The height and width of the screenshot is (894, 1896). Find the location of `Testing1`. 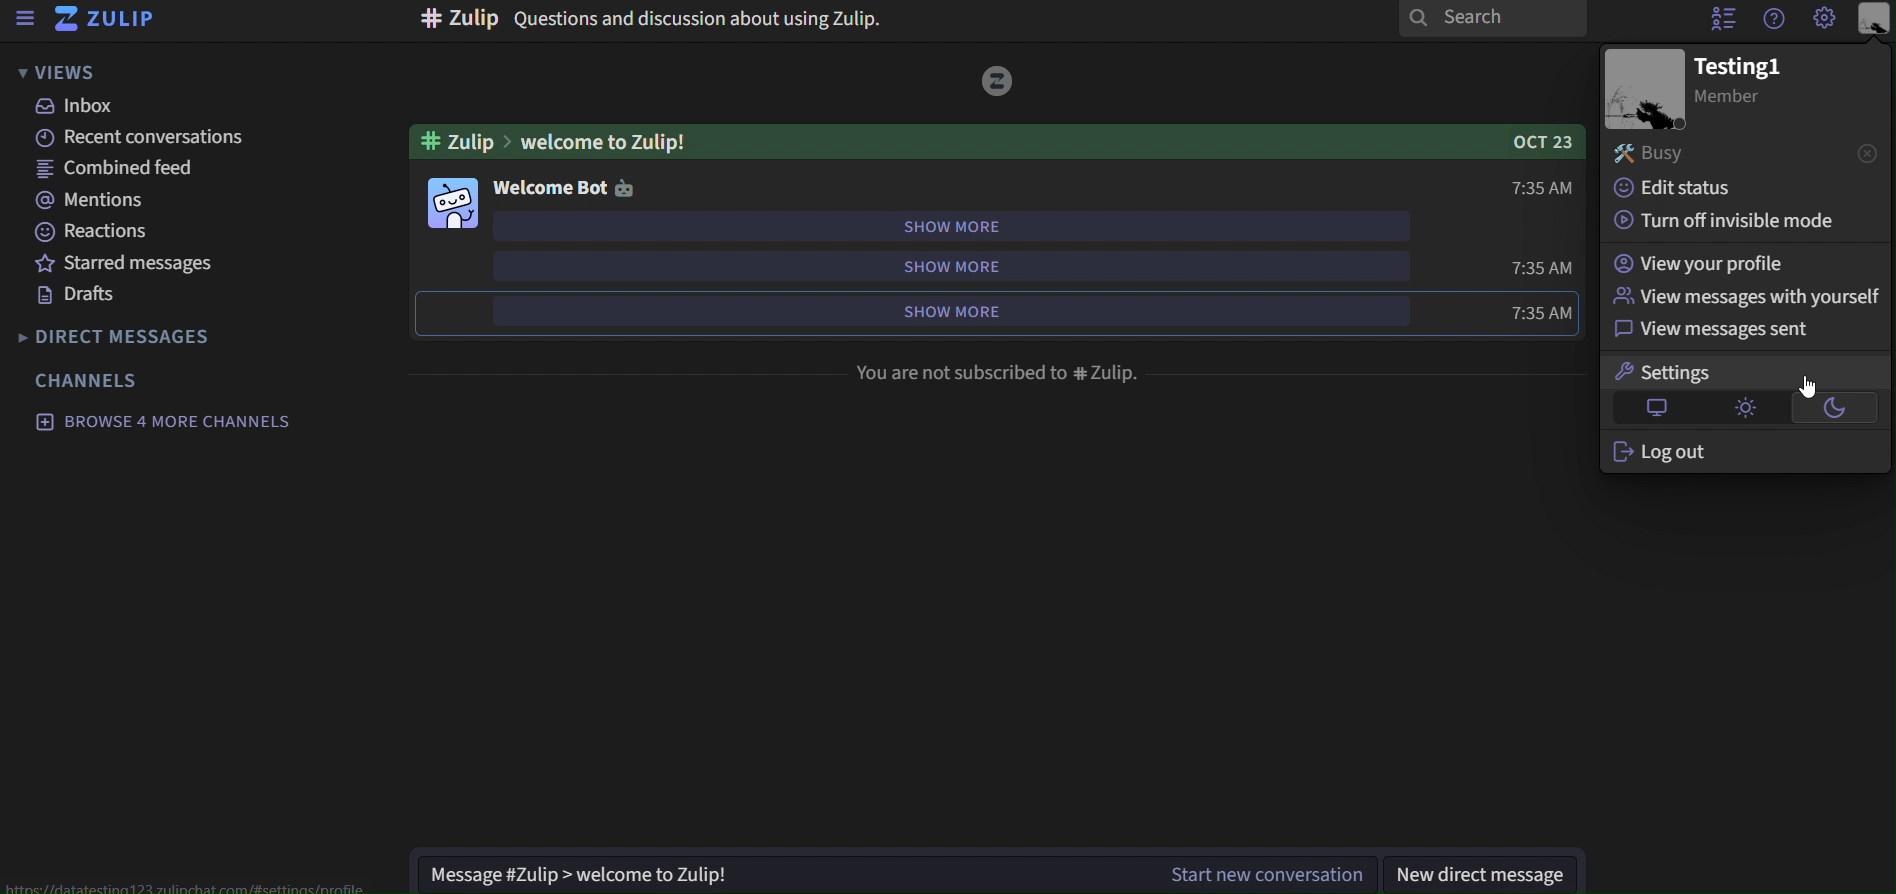

Testing1 is located at coordinates (1740, 67).